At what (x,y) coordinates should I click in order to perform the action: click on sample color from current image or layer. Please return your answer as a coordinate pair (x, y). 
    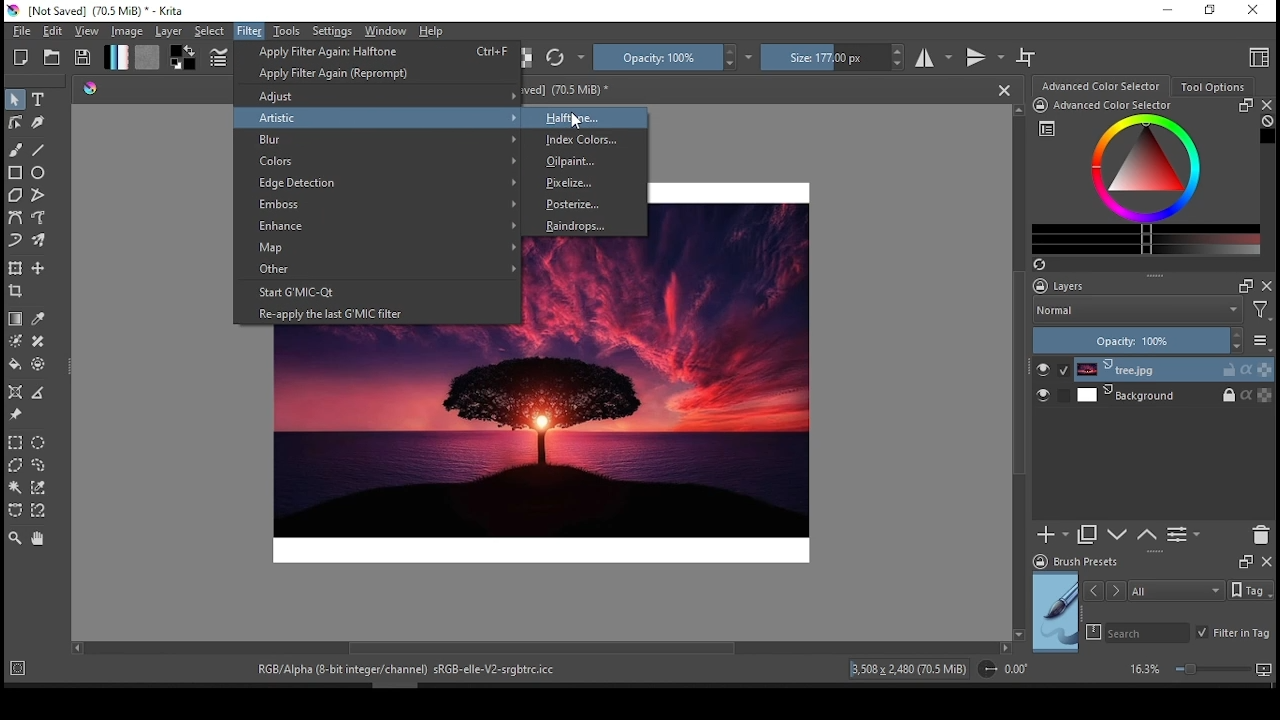
    Looking at the image, I should click on (39, 318).